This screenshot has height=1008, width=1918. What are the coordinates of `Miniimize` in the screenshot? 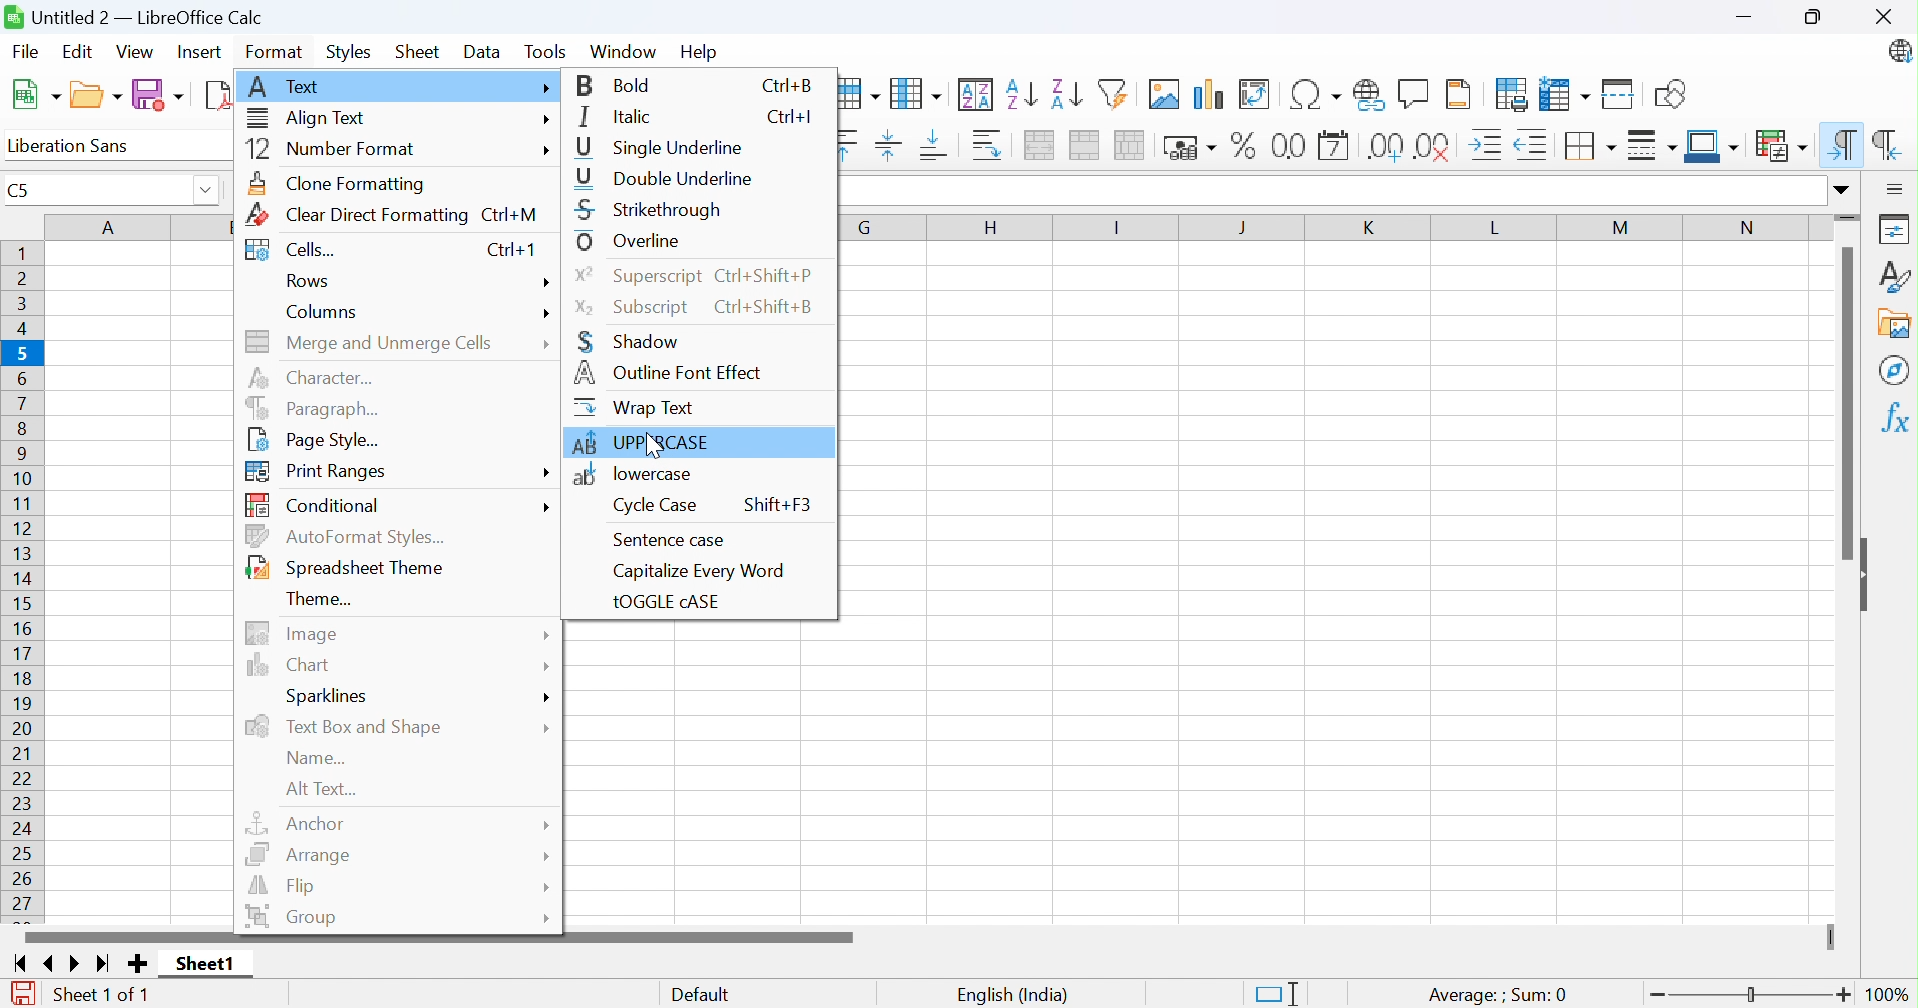 It's located at (1746, 18).